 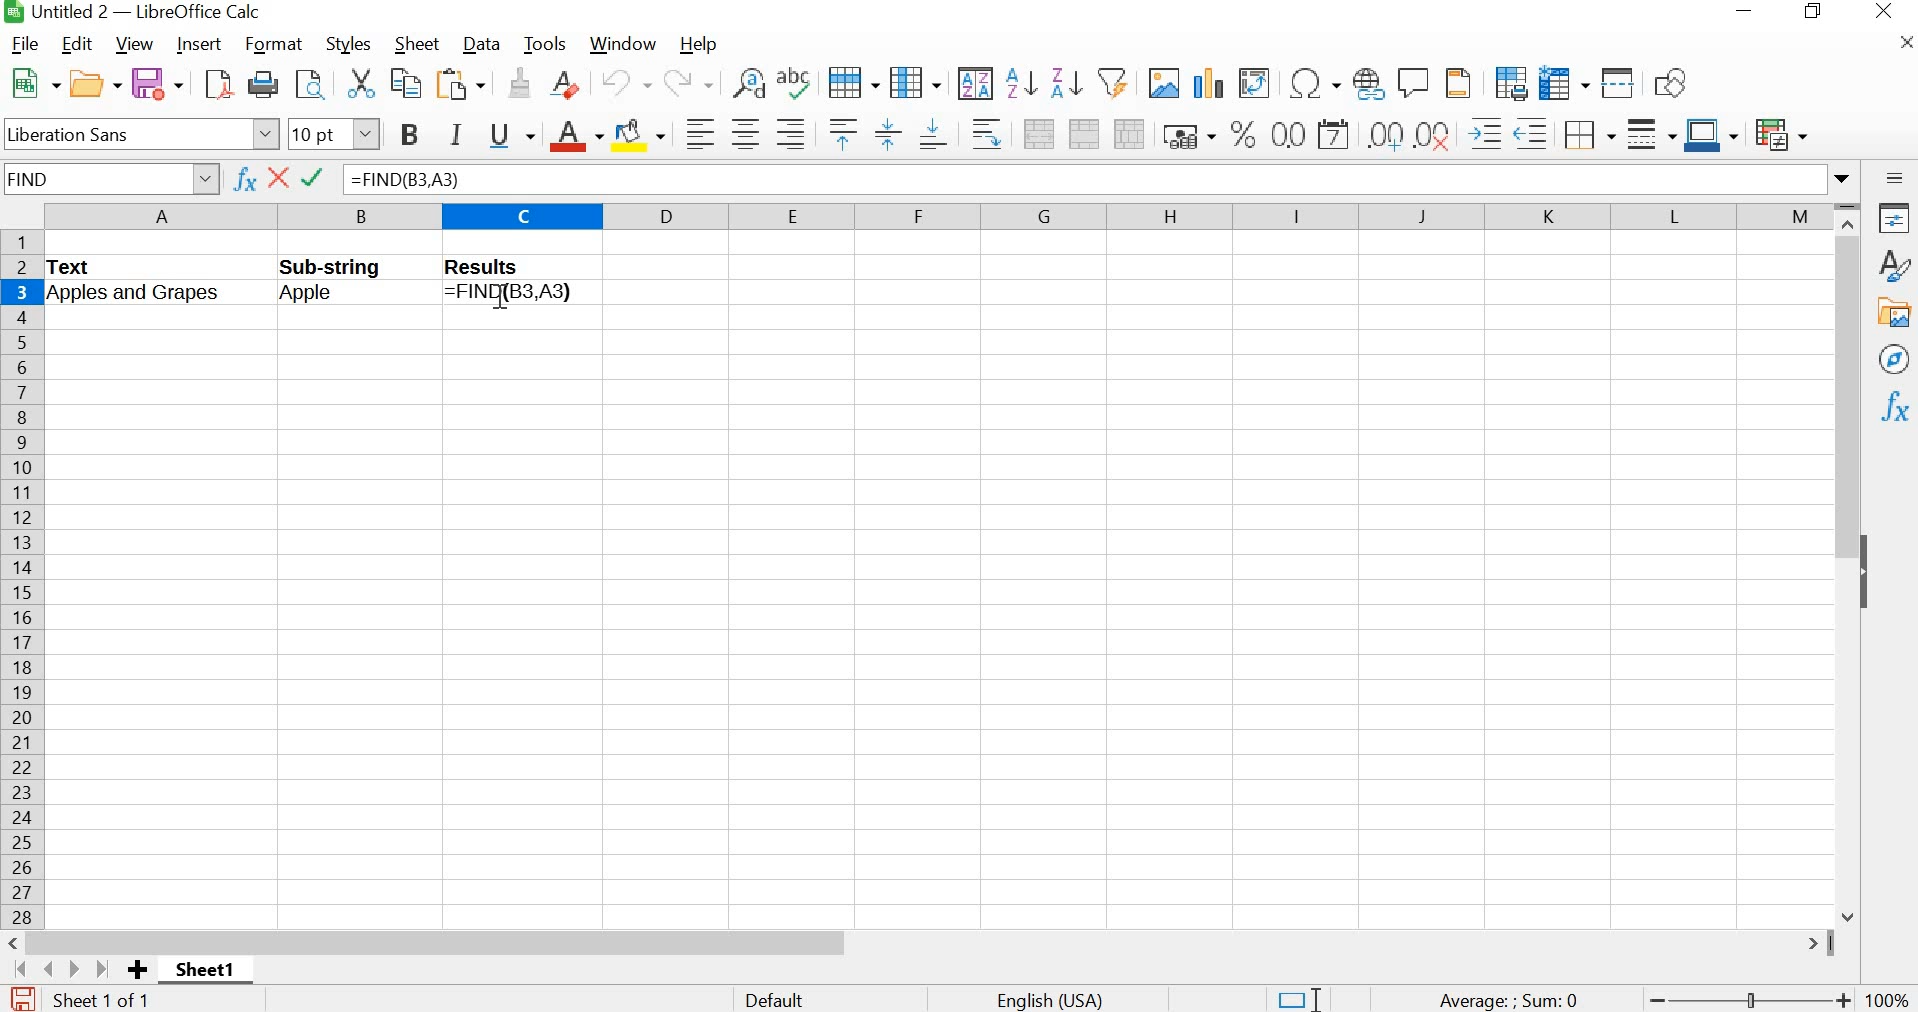 I want to click on merge cells, so click(x=1084, y=132).